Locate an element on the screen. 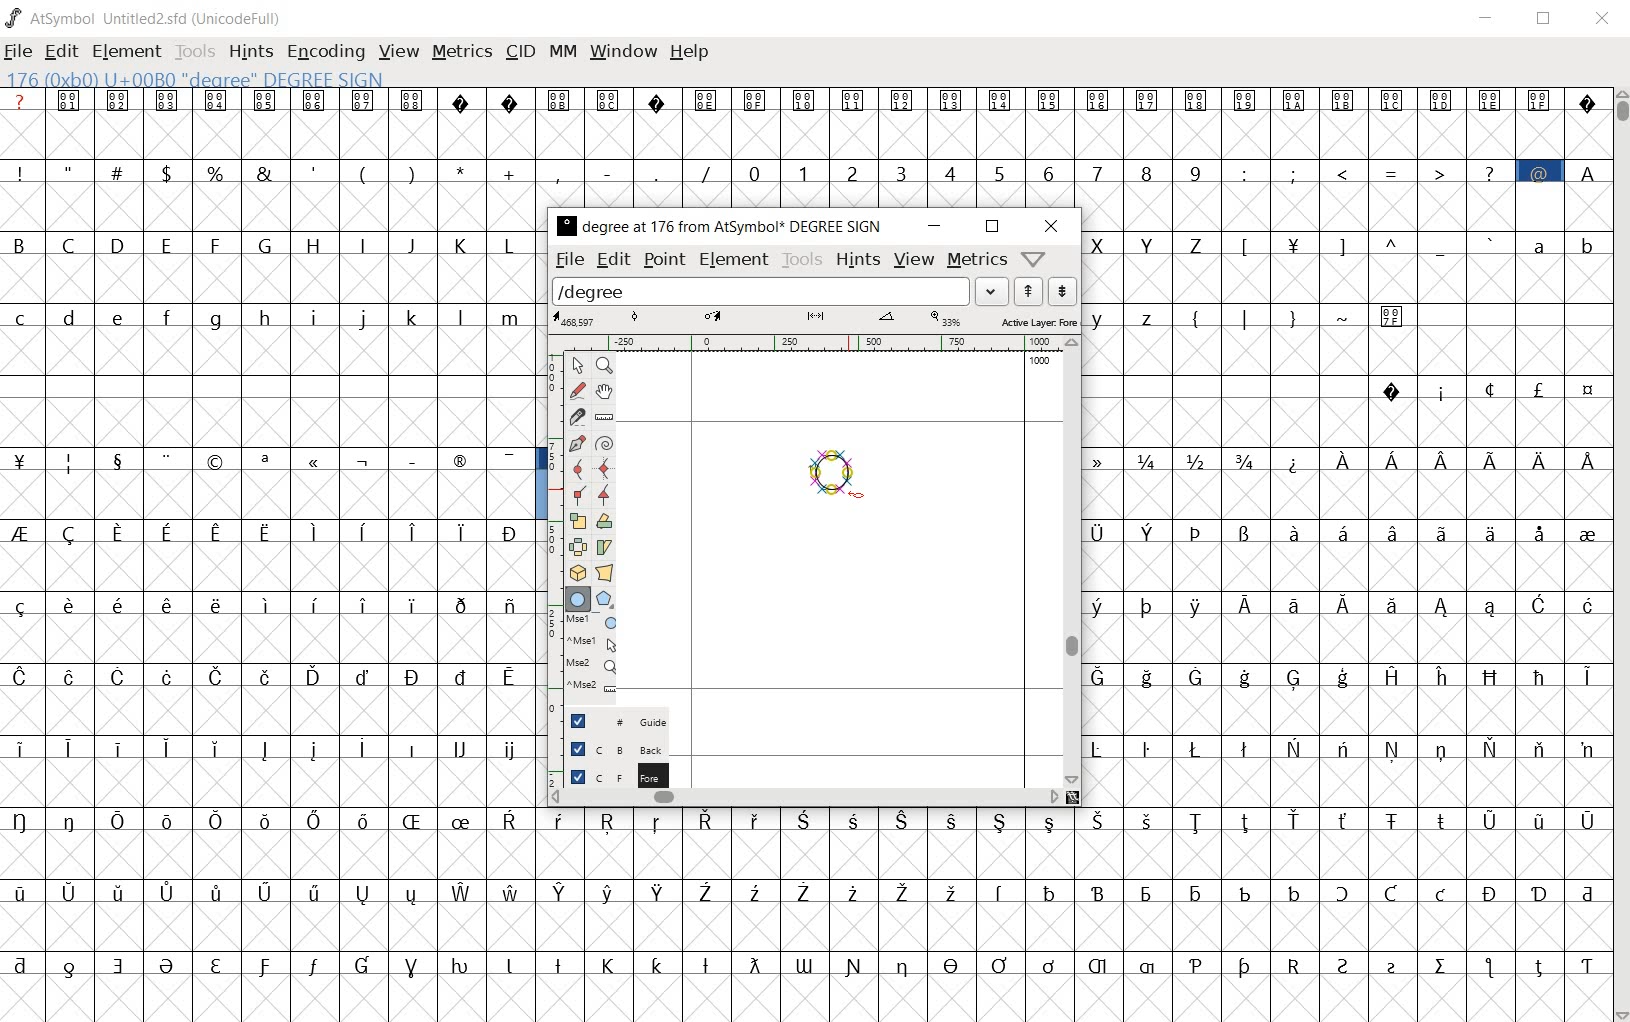  restore down is located at coordinates (992, 228).